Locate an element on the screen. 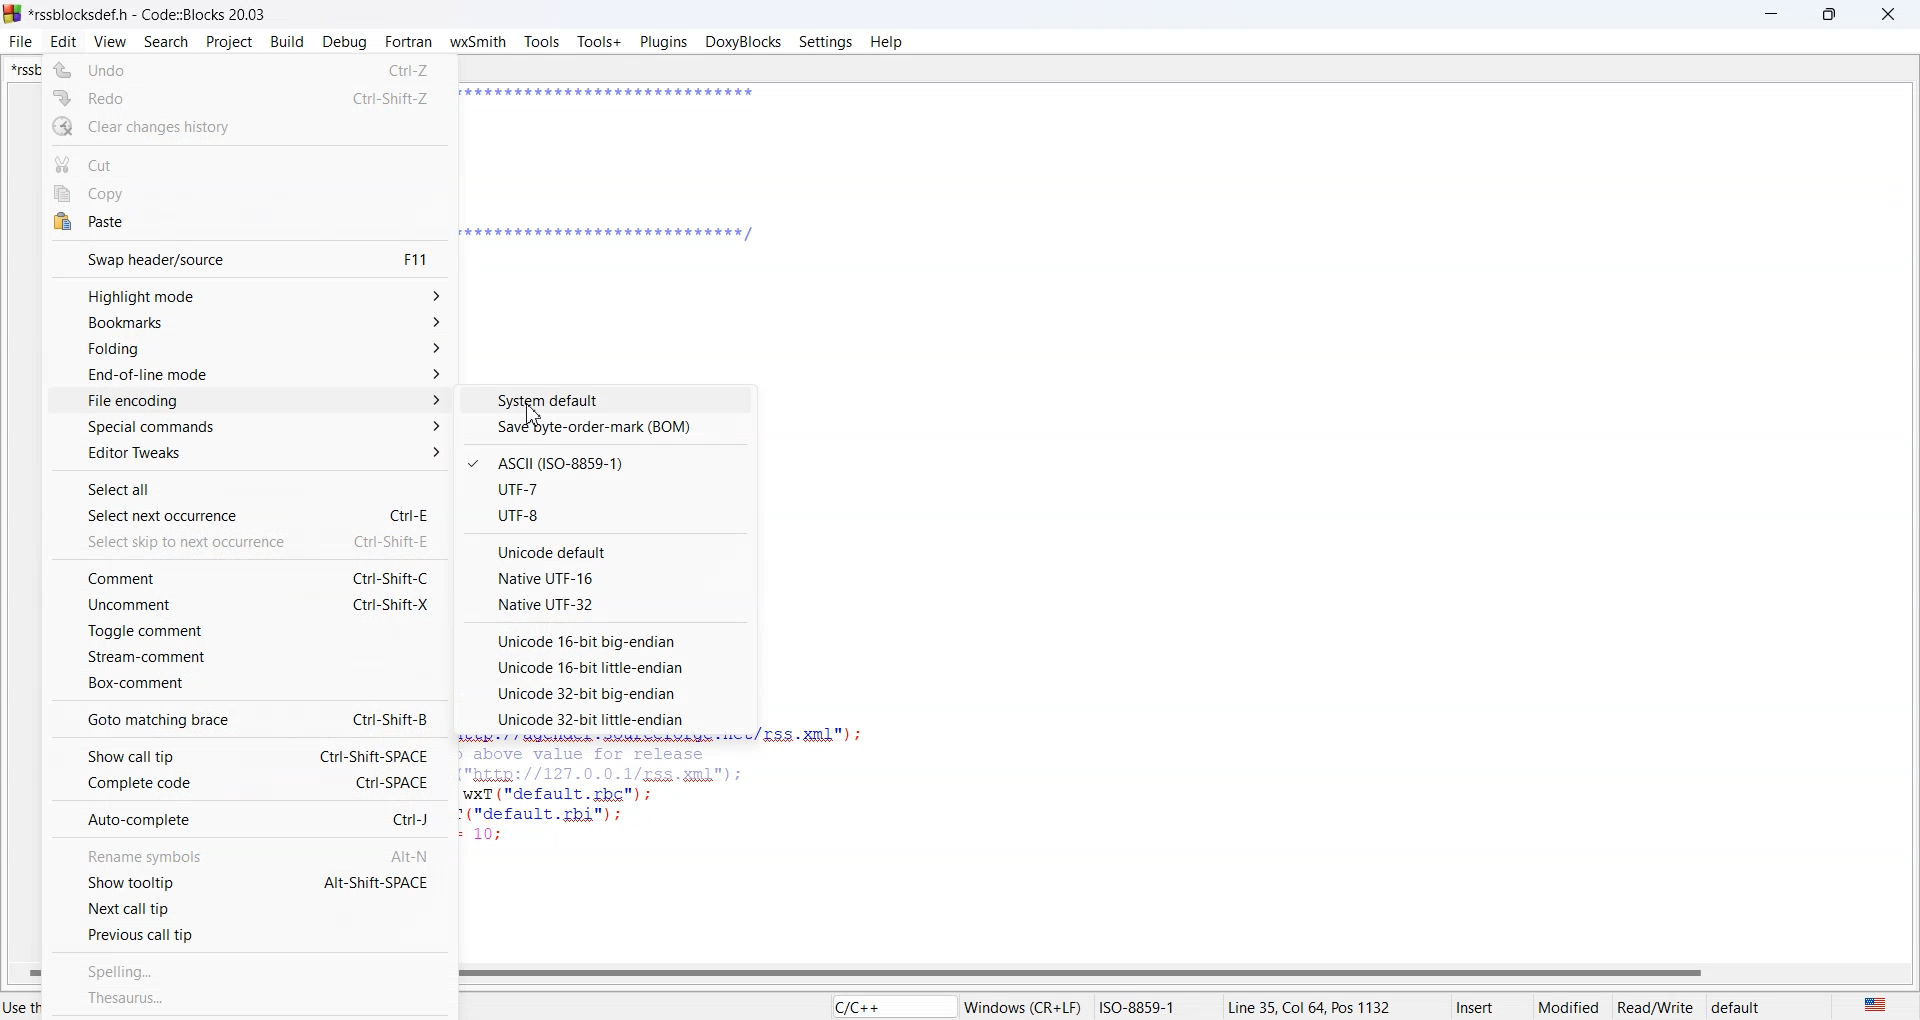 The height and width of the screenshot is (1020, 1920). Tools plus is located at coordinates (599, 43).